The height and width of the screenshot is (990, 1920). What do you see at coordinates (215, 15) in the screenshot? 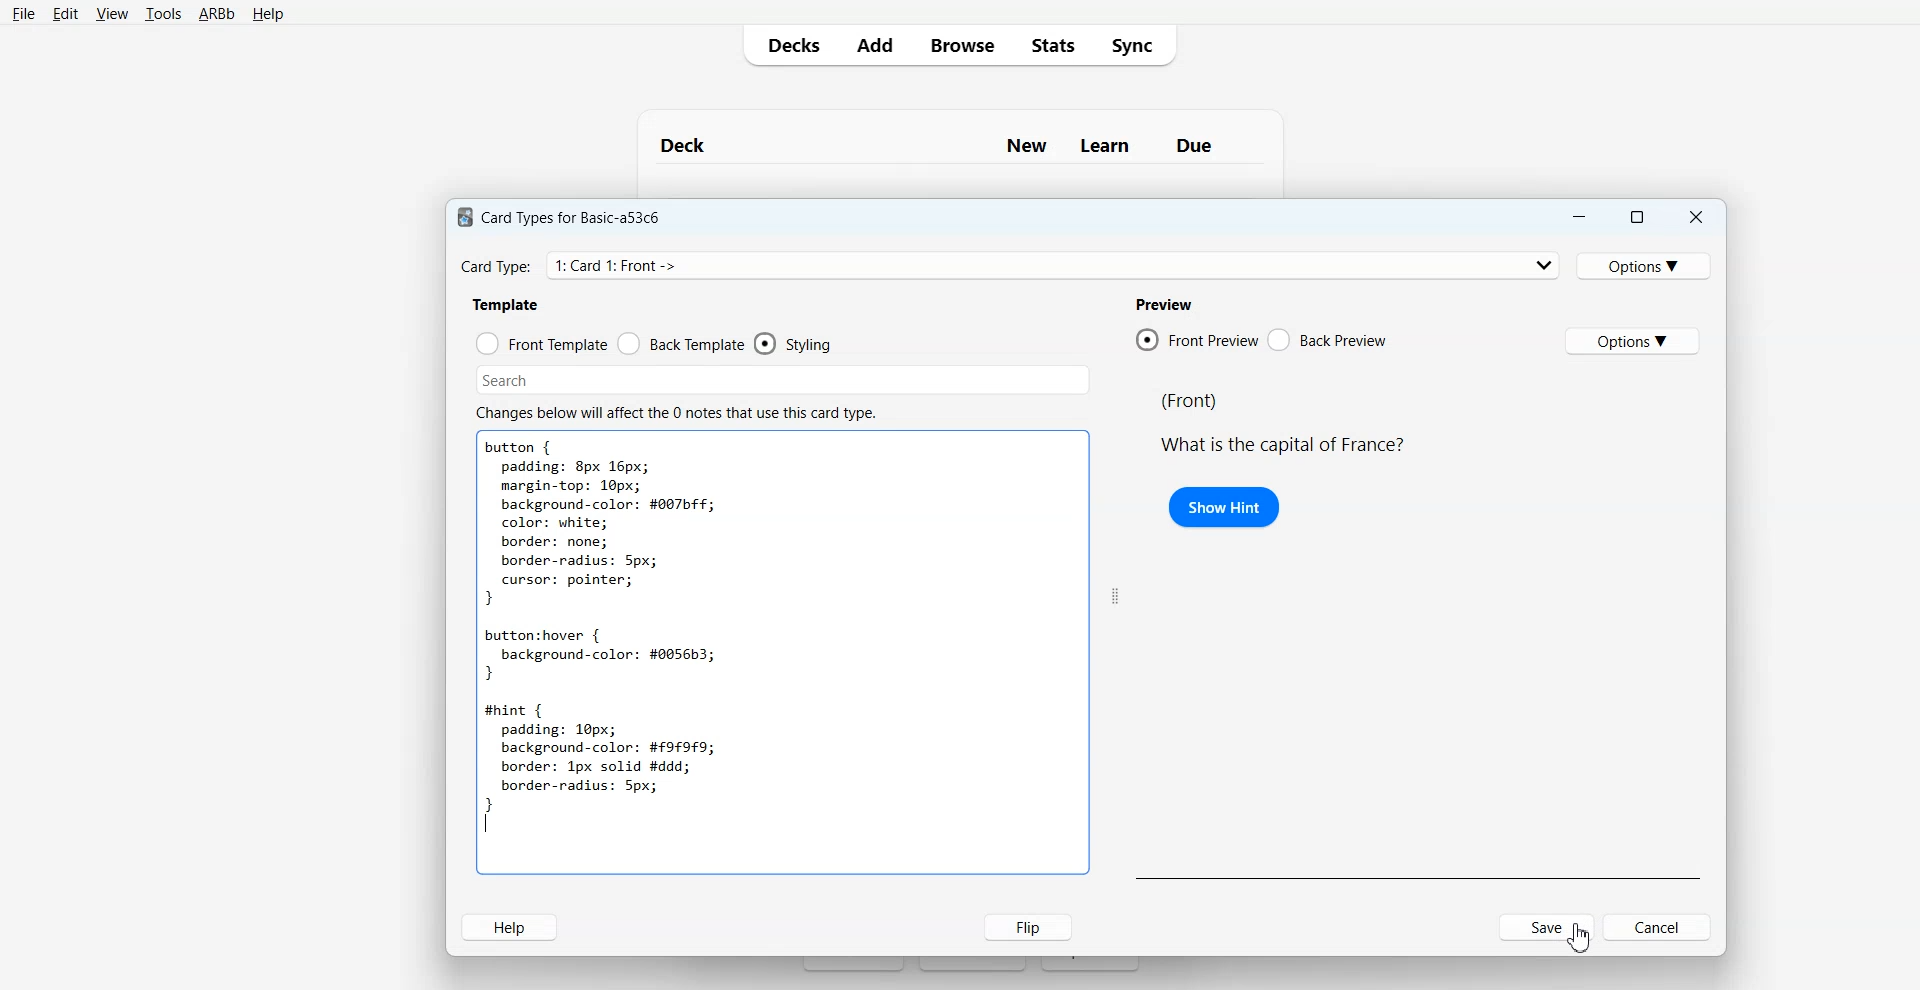
I see `ARBb` at bounding box center [215, 15].